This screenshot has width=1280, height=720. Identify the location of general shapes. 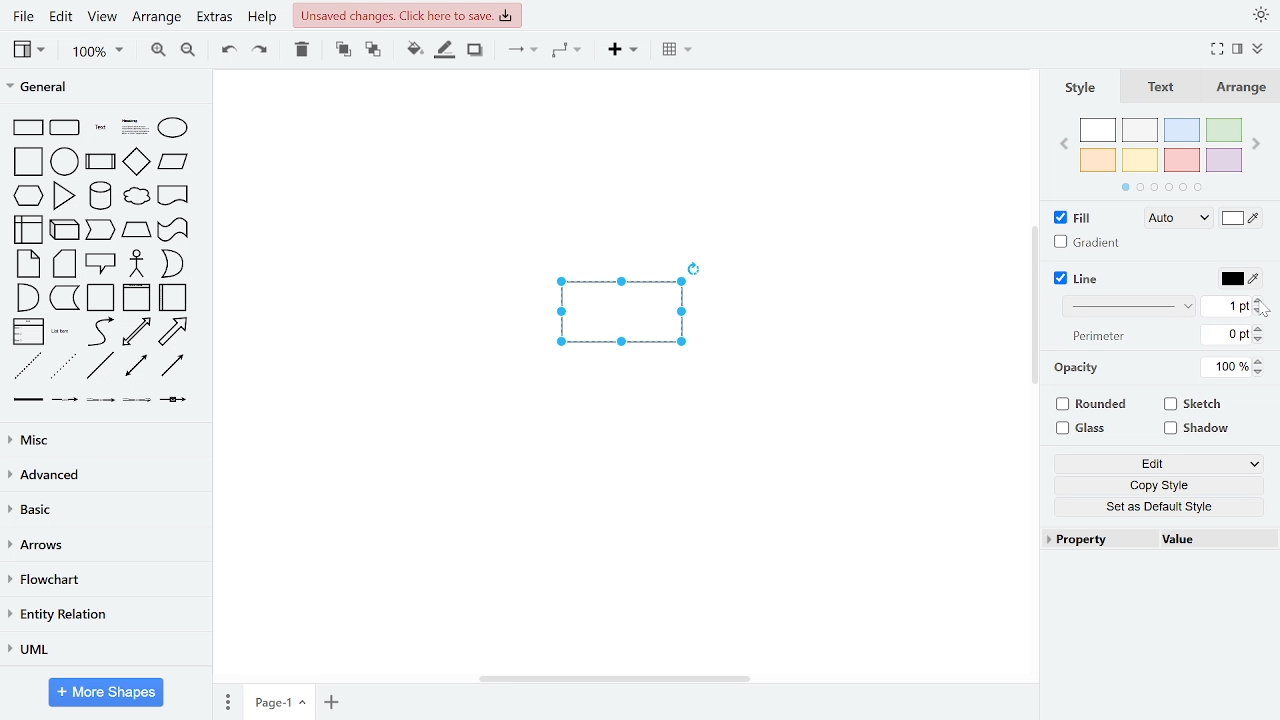
(64, 297).